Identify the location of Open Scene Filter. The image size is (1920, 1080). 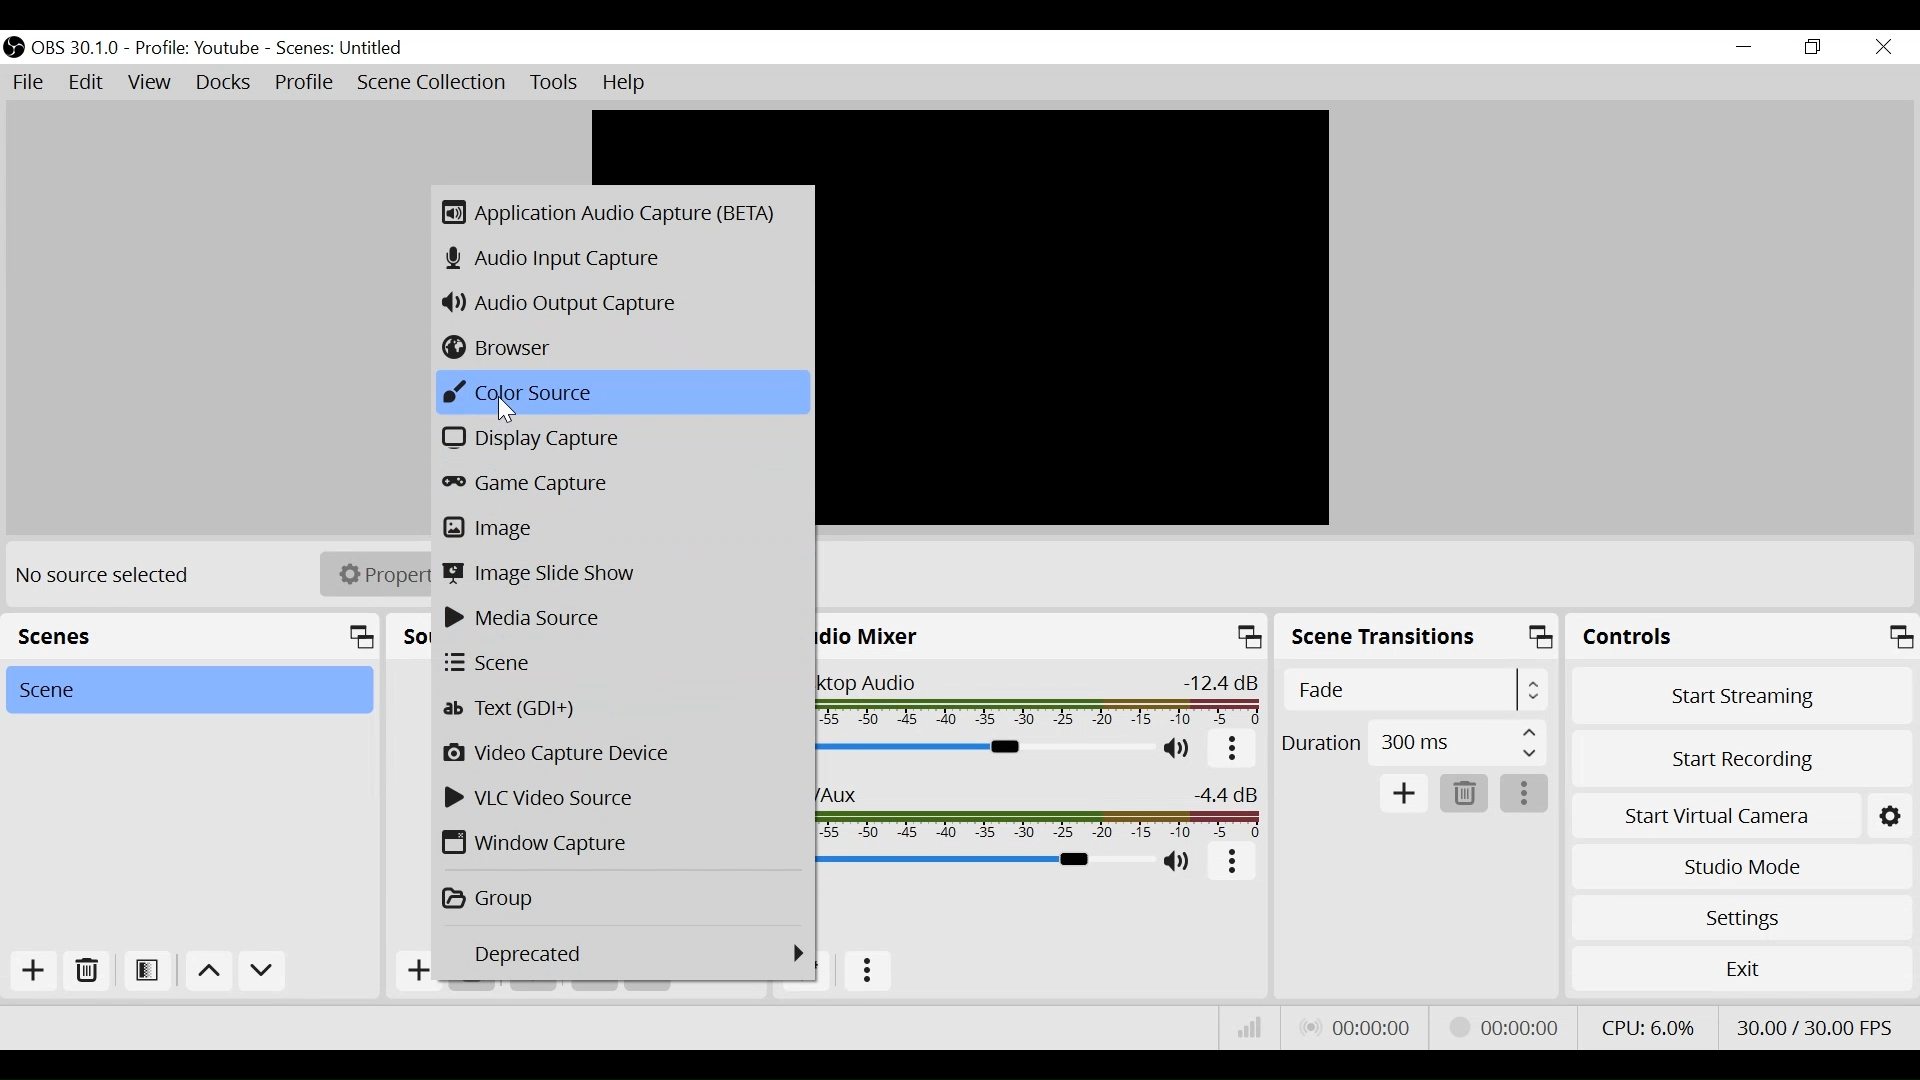
(145, 968).